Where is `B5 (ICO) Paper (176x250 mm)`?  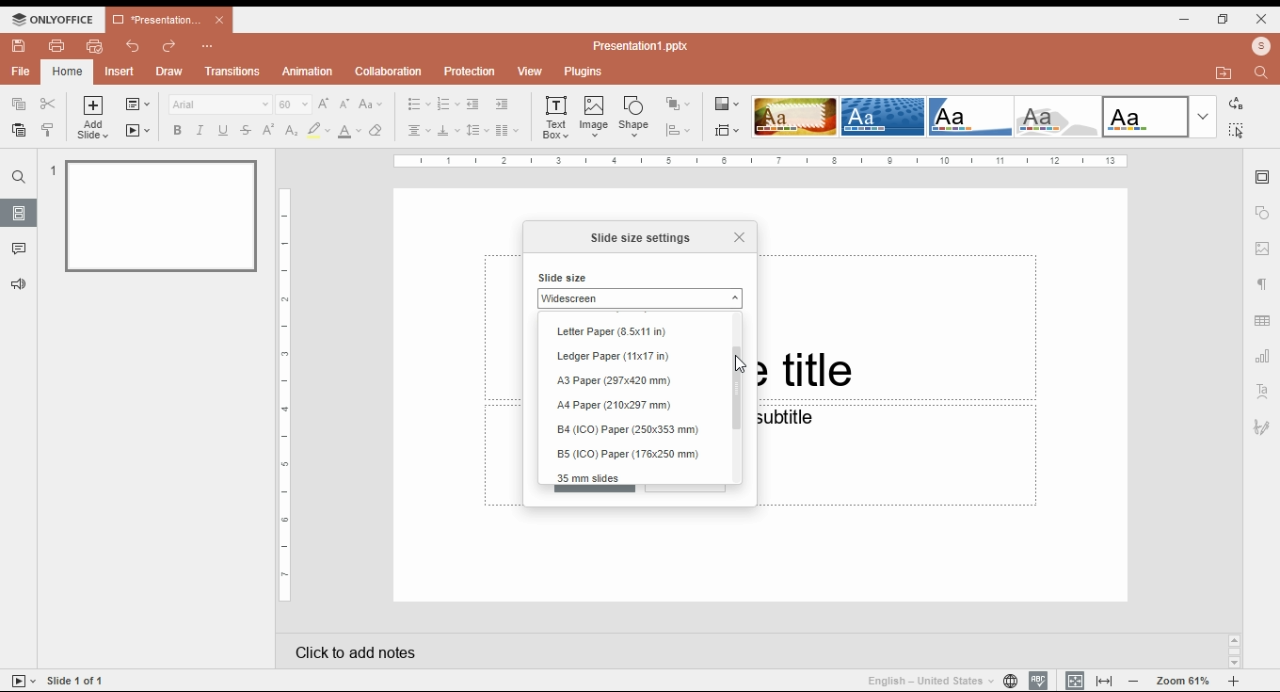
B5 (ICO) Paper (176x250 mm) is located at coordinates (628, 454).